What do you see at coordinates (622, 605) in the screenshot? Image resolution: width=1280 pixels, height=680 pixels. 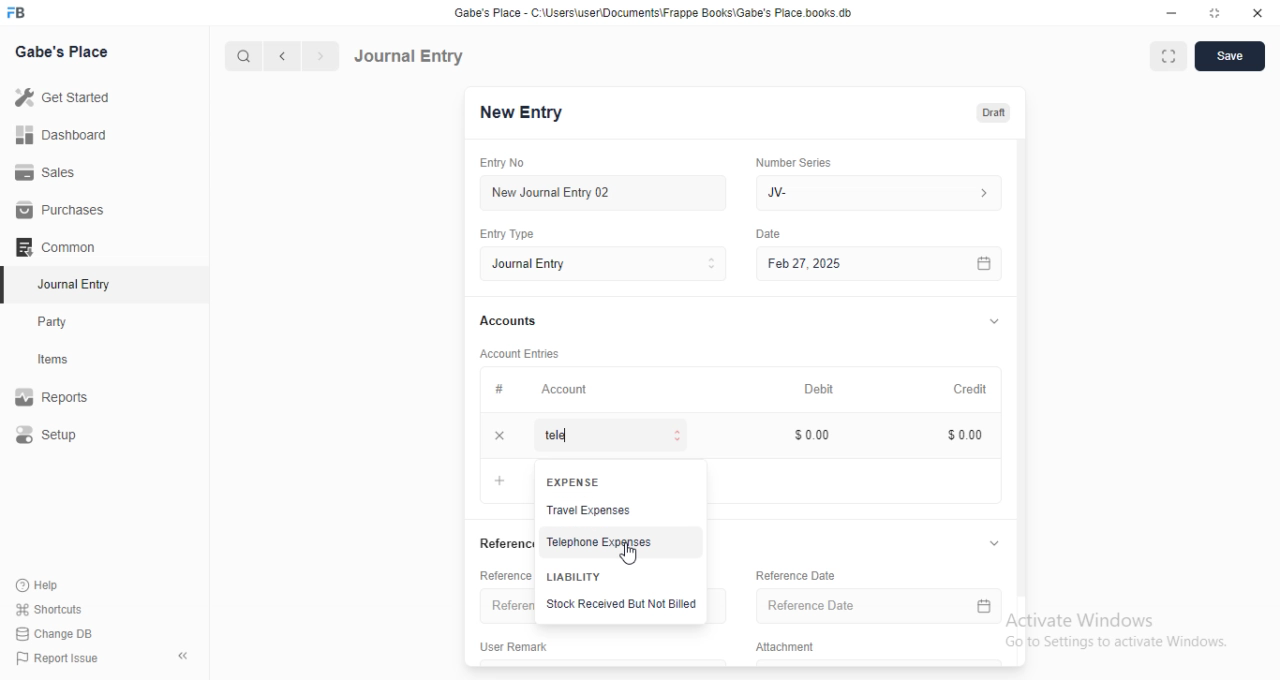 I see `Stock received but not billed` at bounding box center [622, 605].